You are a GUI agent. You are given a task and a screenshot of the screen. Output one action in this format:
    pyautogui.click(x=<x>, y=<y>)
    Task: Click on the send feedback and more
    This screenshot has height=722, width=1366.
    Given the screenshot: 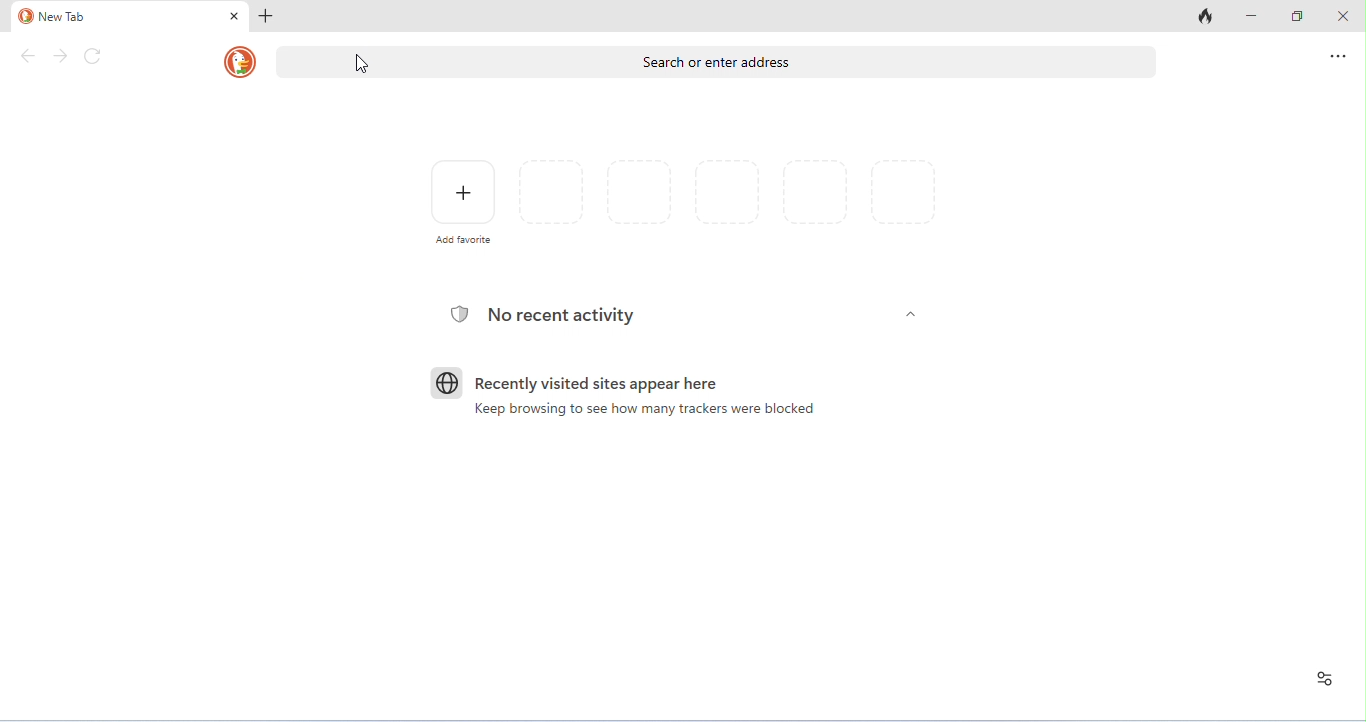 What is the action you would take?
    pyautogui.click(x=1336, y=56)
    